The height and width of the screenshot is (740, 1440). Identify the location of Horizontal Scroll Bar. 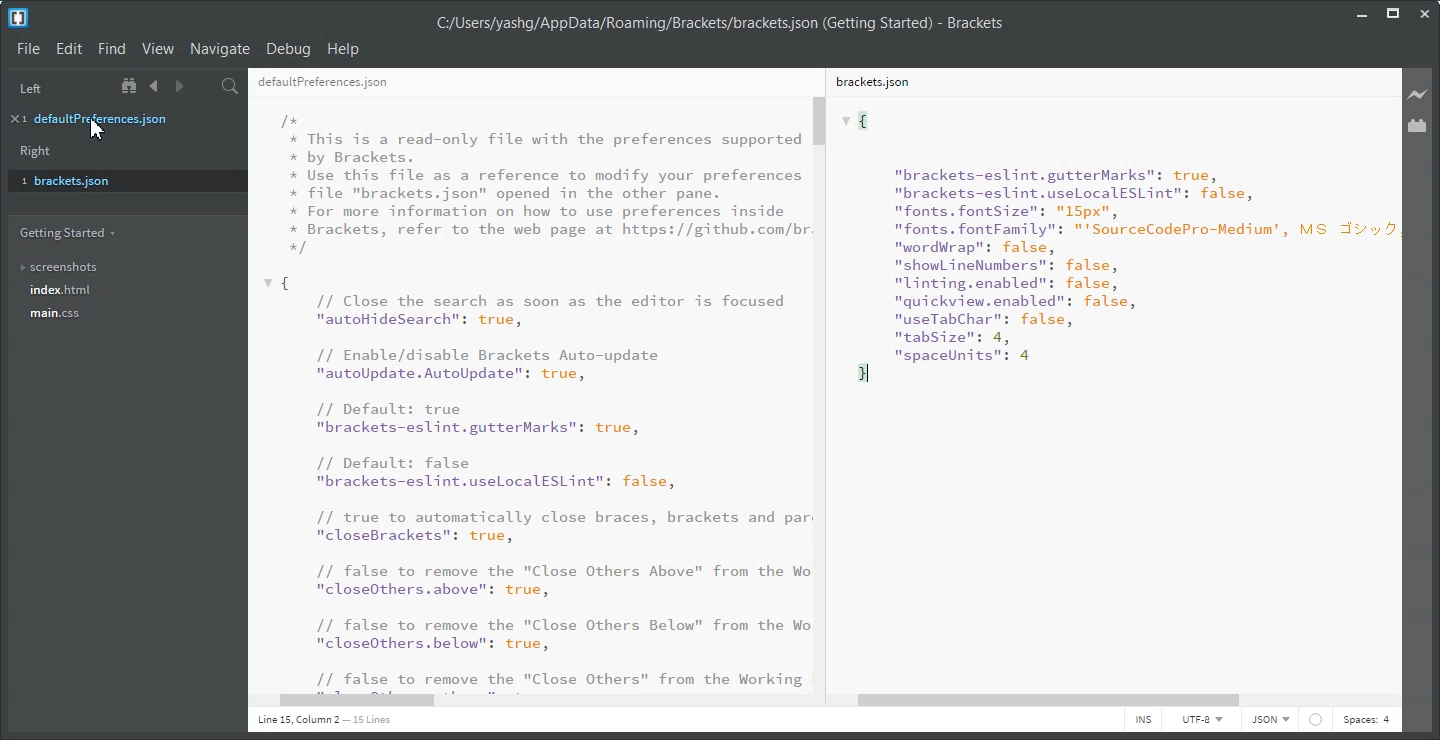
(1119, 700).